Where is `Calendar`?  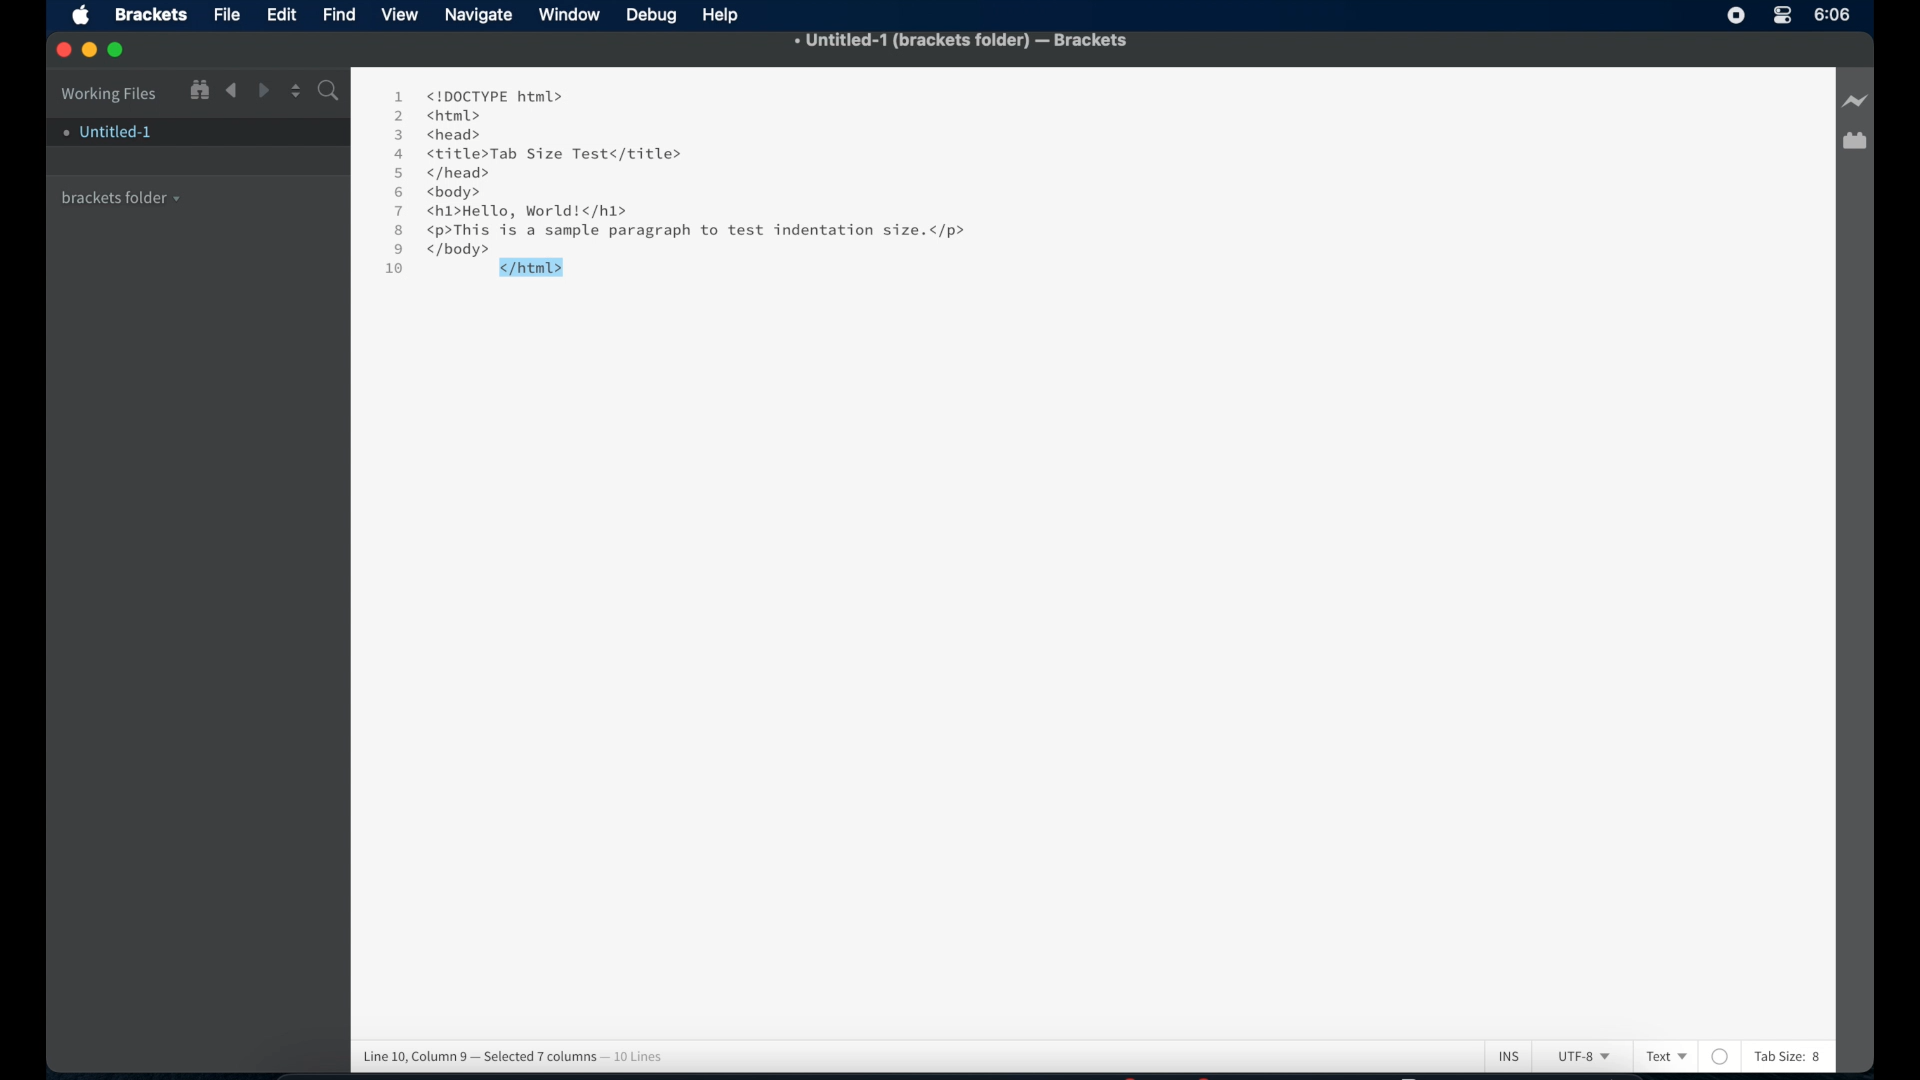
Calendar is located at coordinates (1854, 143).